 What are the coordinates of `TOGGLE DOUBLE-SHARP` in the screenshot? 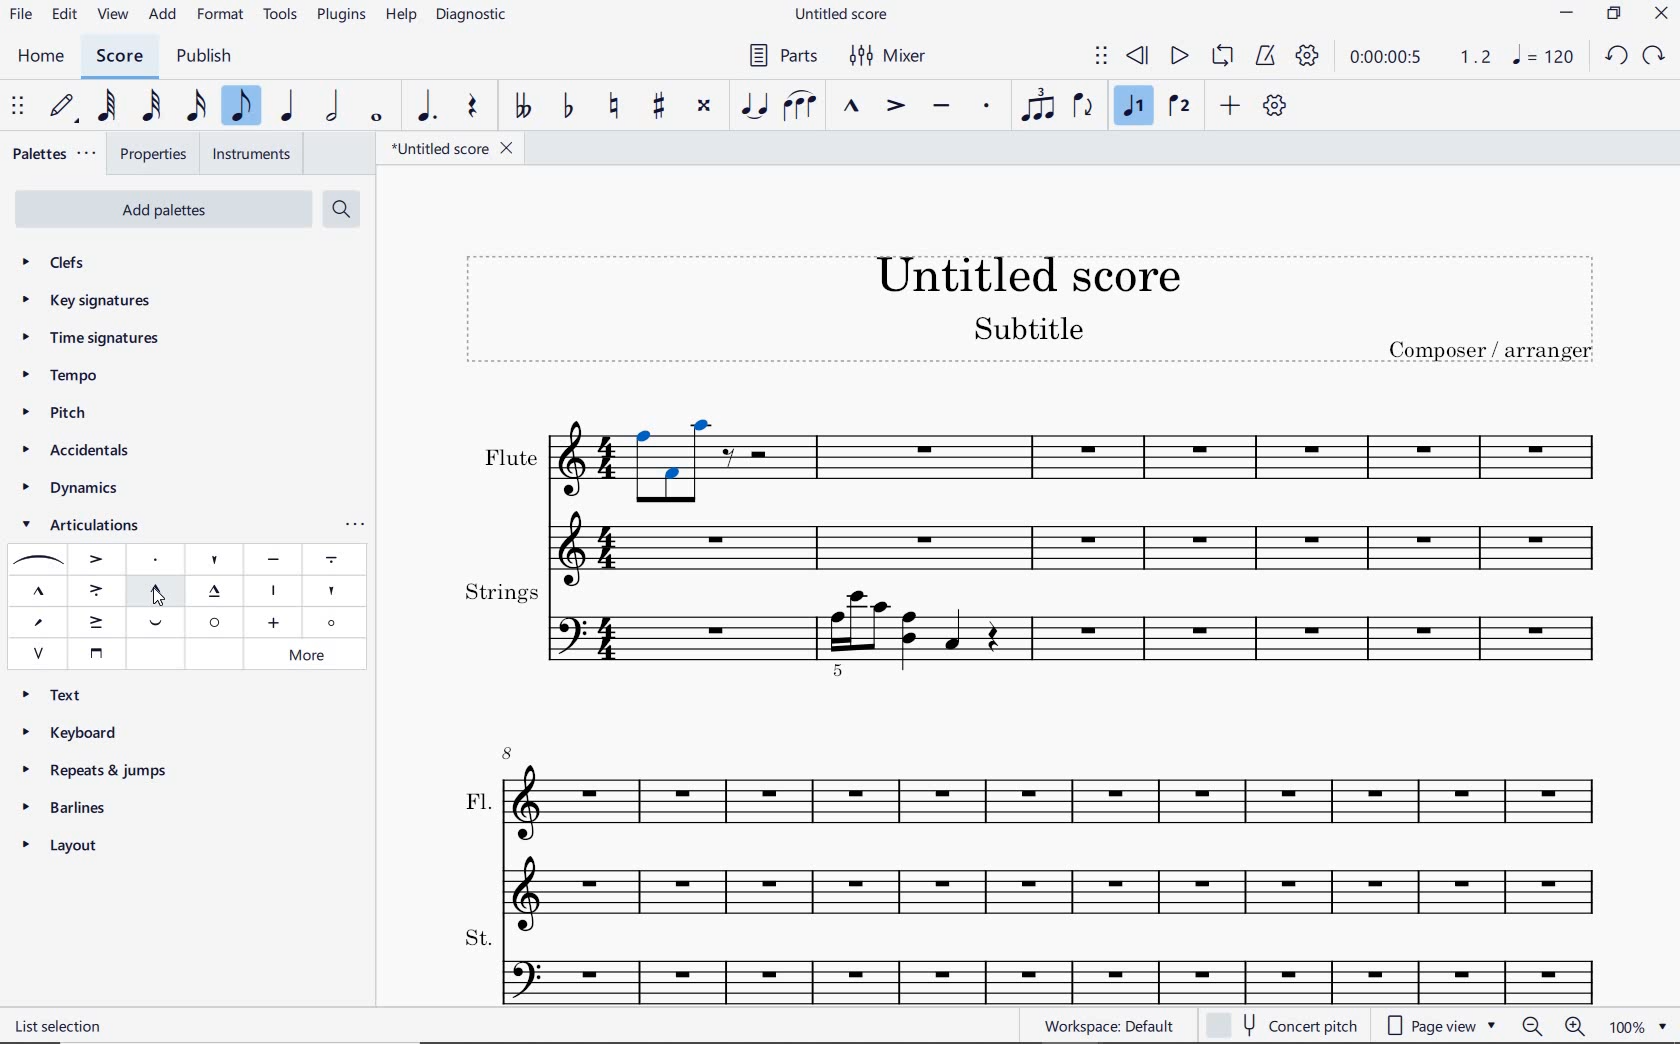 It's located at (704, 106).